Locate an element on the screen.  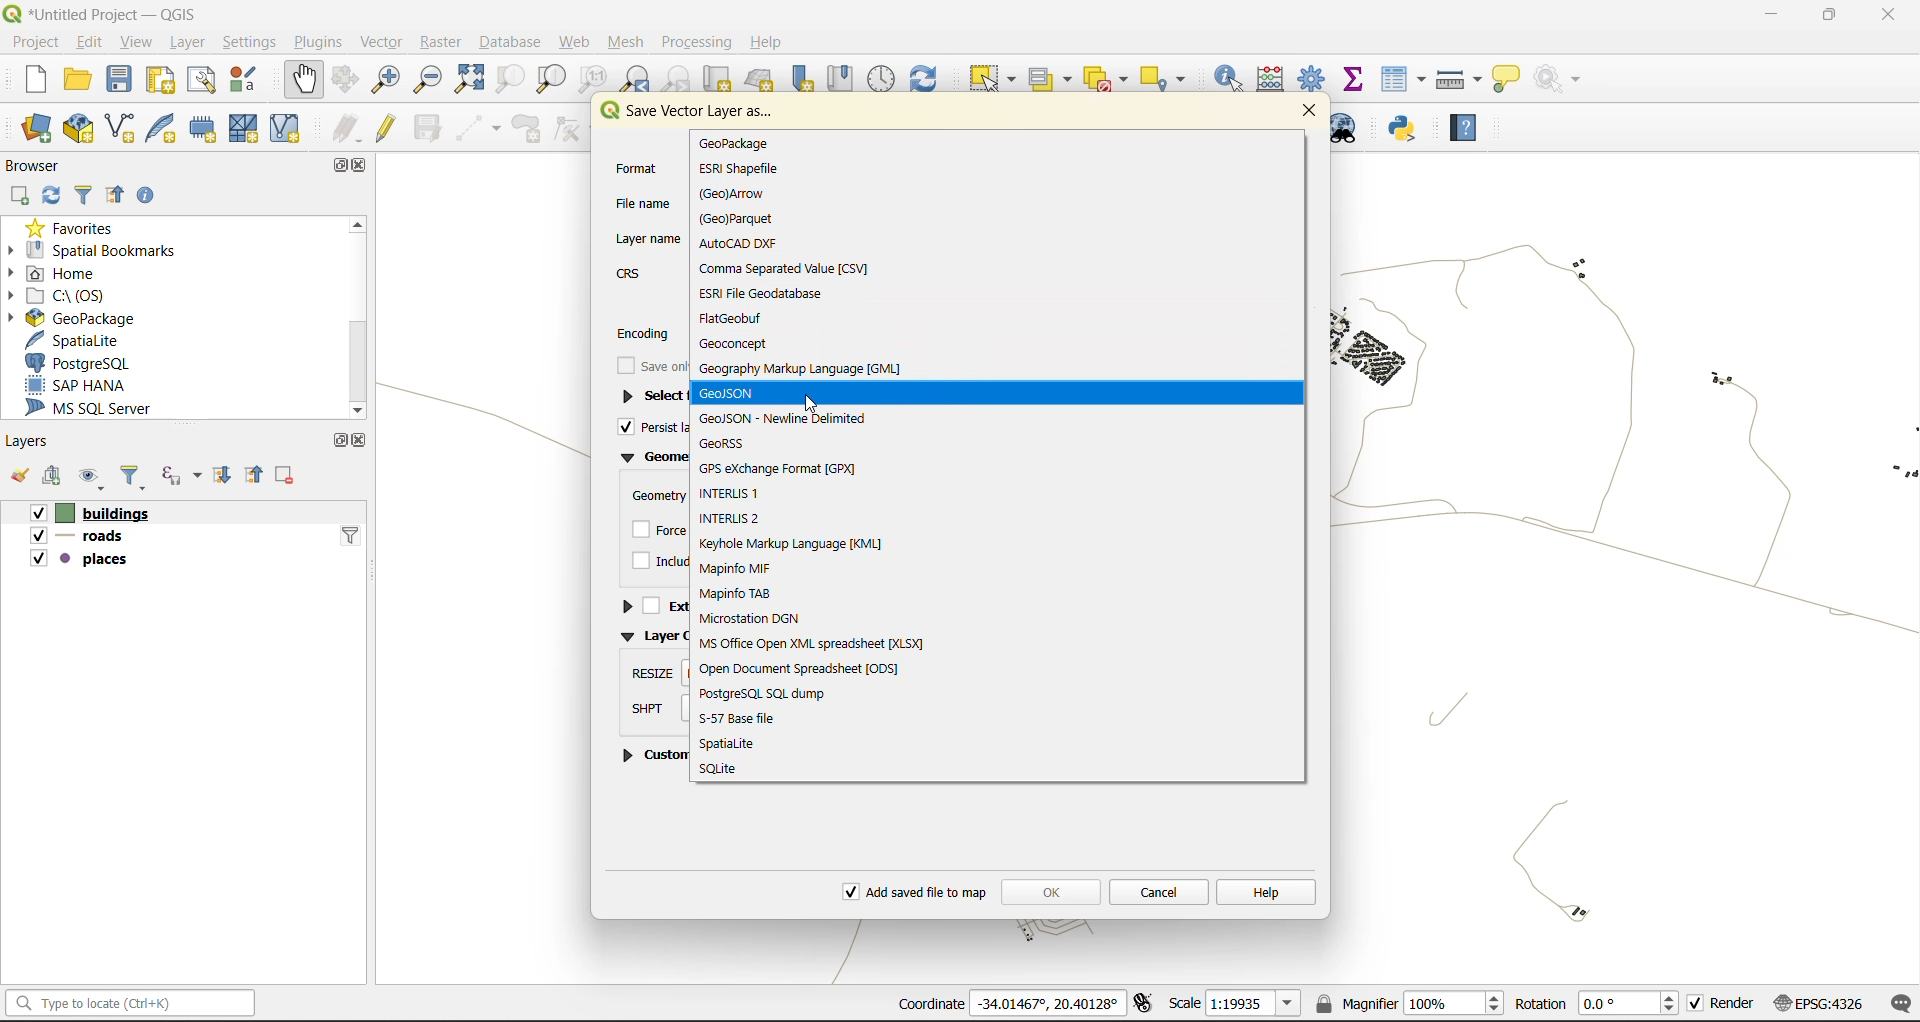
add polygon is located at coordinates (530, 129).